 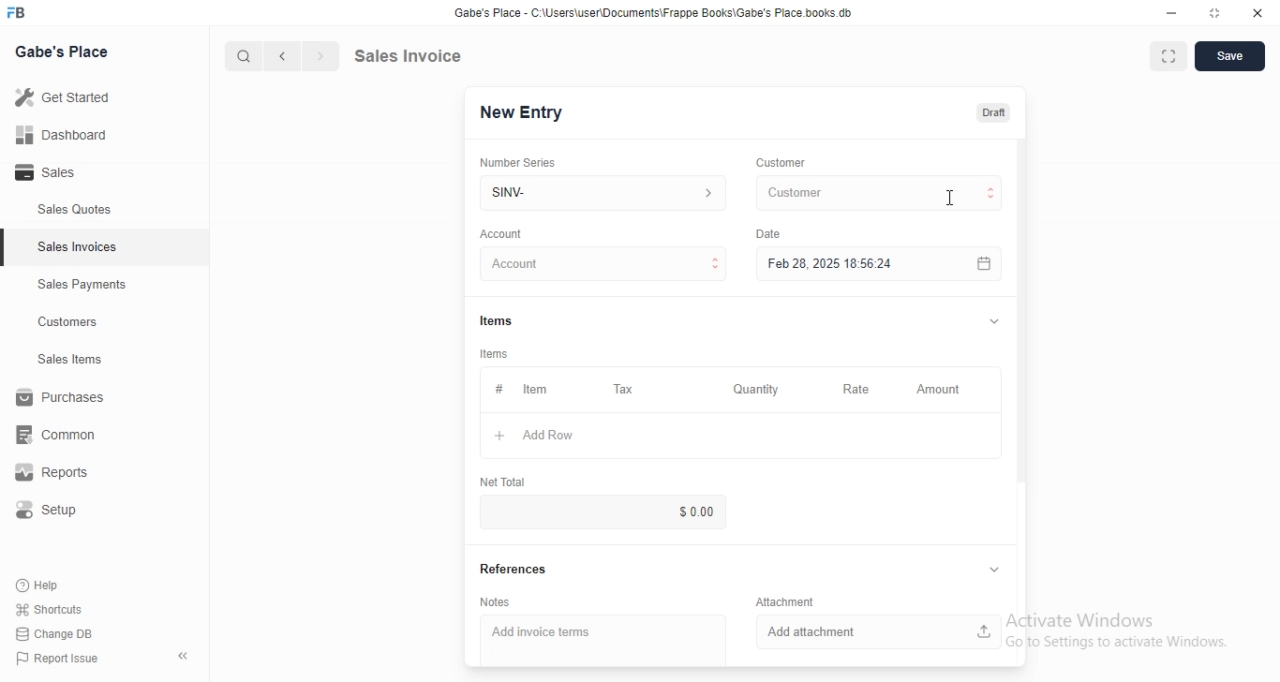 What do you see at coordinates (504, 480) in the screenshot?
I see `‘Net Total` at bounding box center [504, 480].